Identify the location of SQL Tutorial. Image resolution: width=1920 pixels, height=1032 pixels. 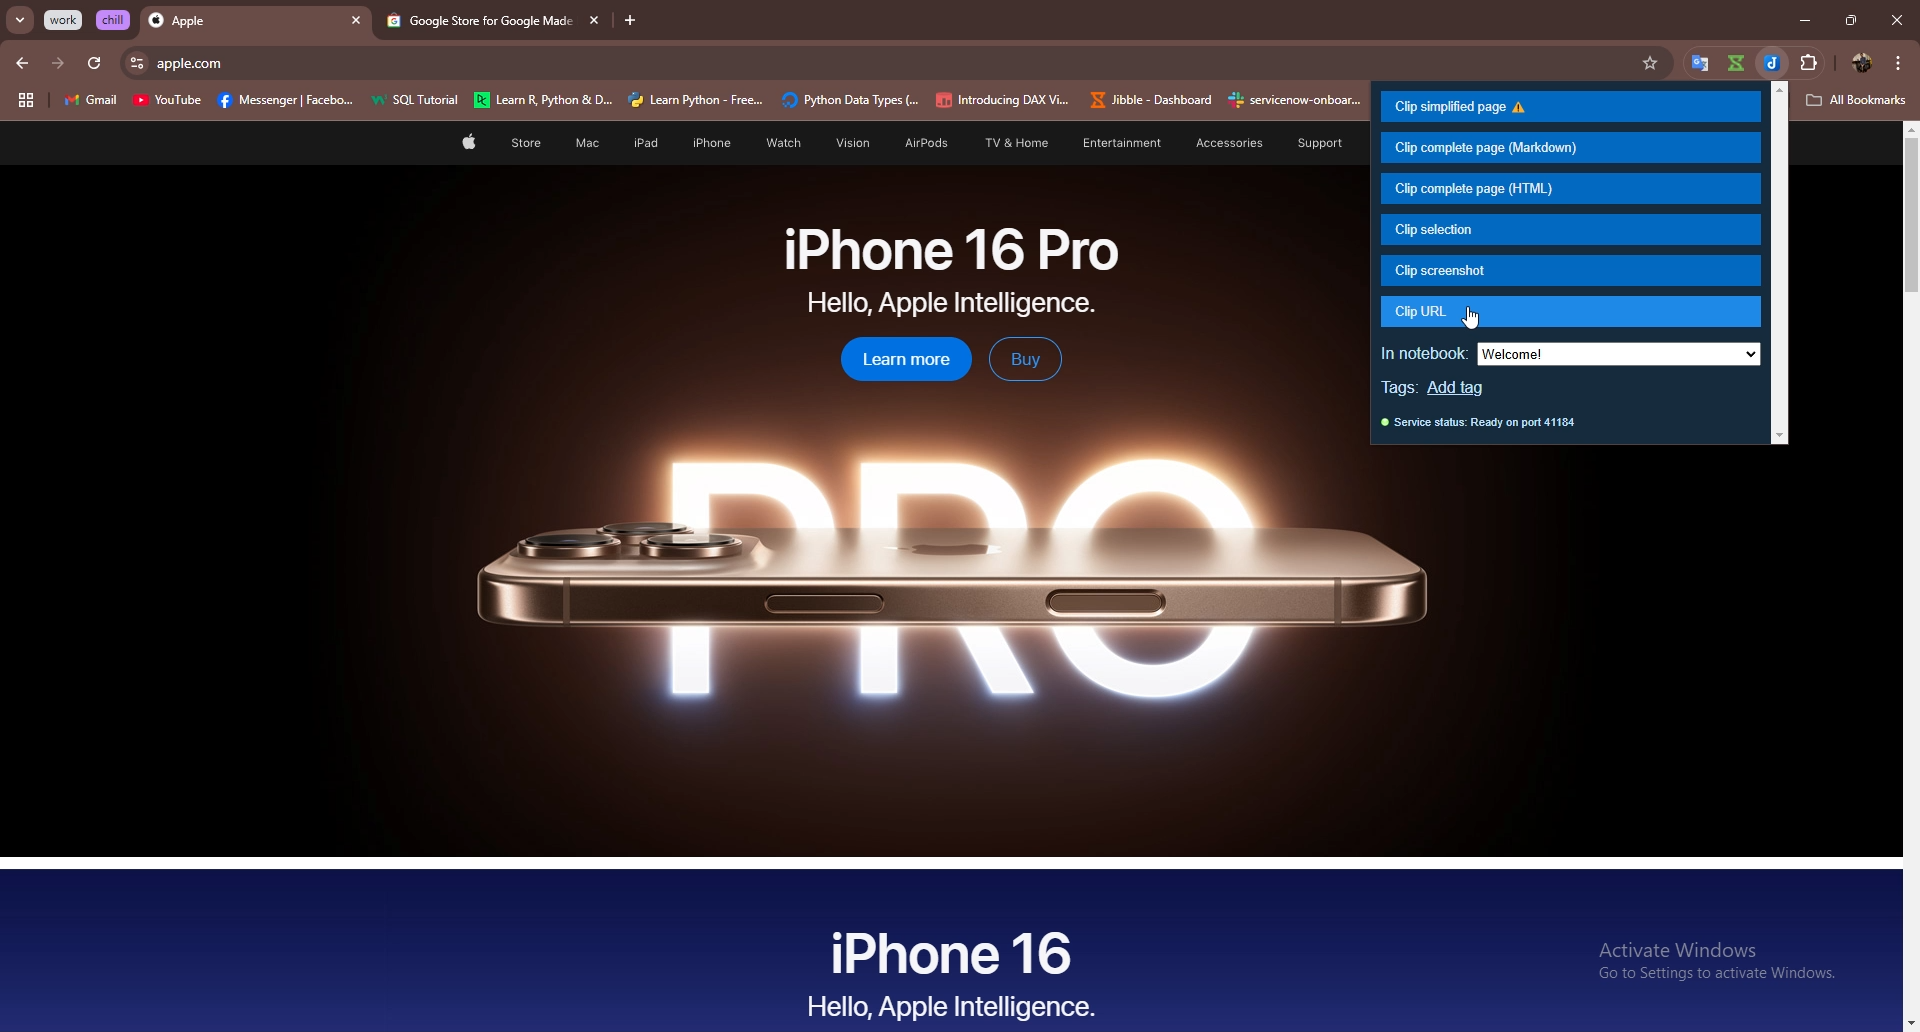
(421, 102).